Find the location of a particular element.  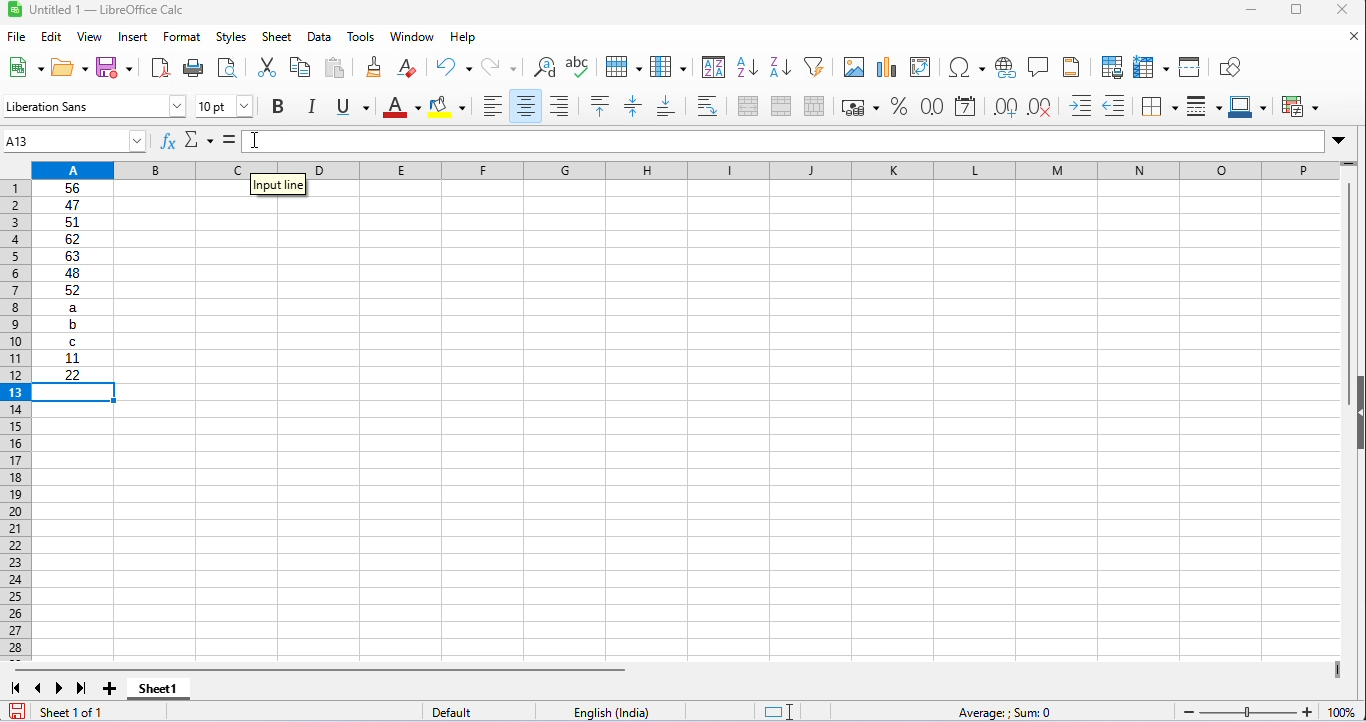

maximize is located at coordinates (1296, 10).